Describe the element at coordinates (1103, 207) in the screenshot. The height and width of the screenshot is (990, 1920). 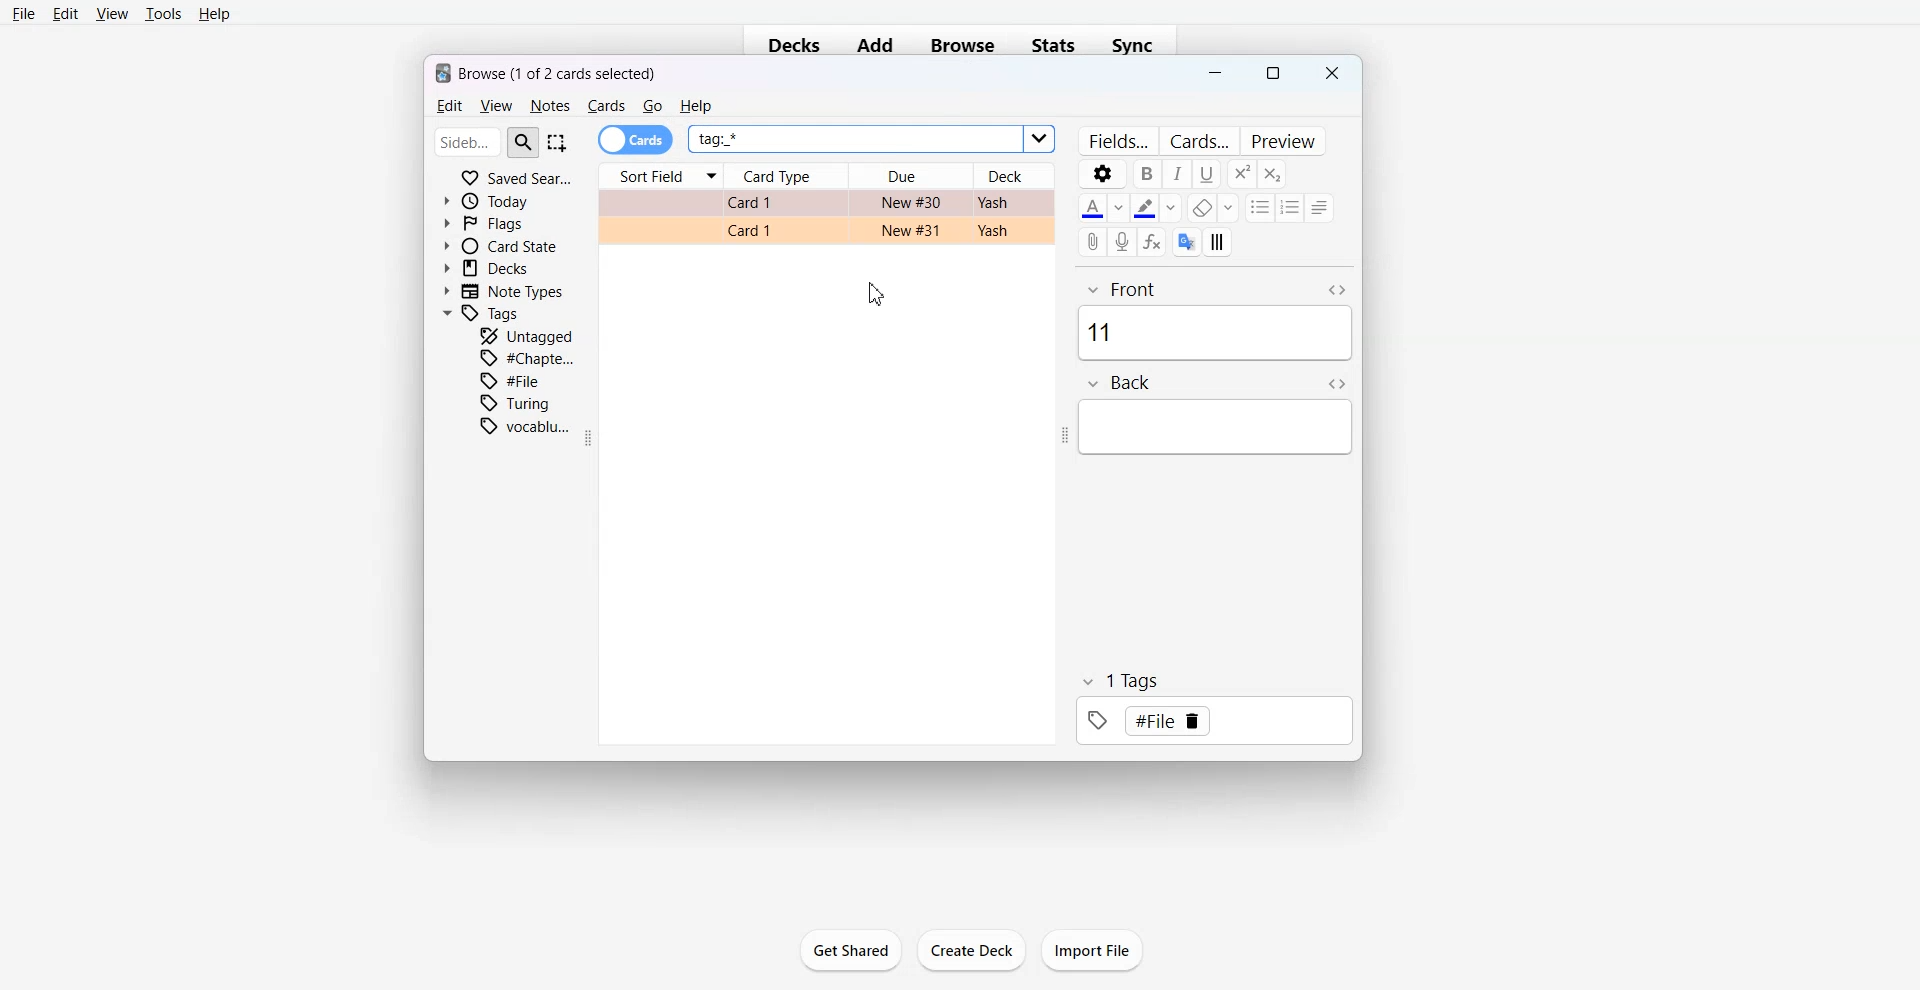
I see `Text color` at that location.